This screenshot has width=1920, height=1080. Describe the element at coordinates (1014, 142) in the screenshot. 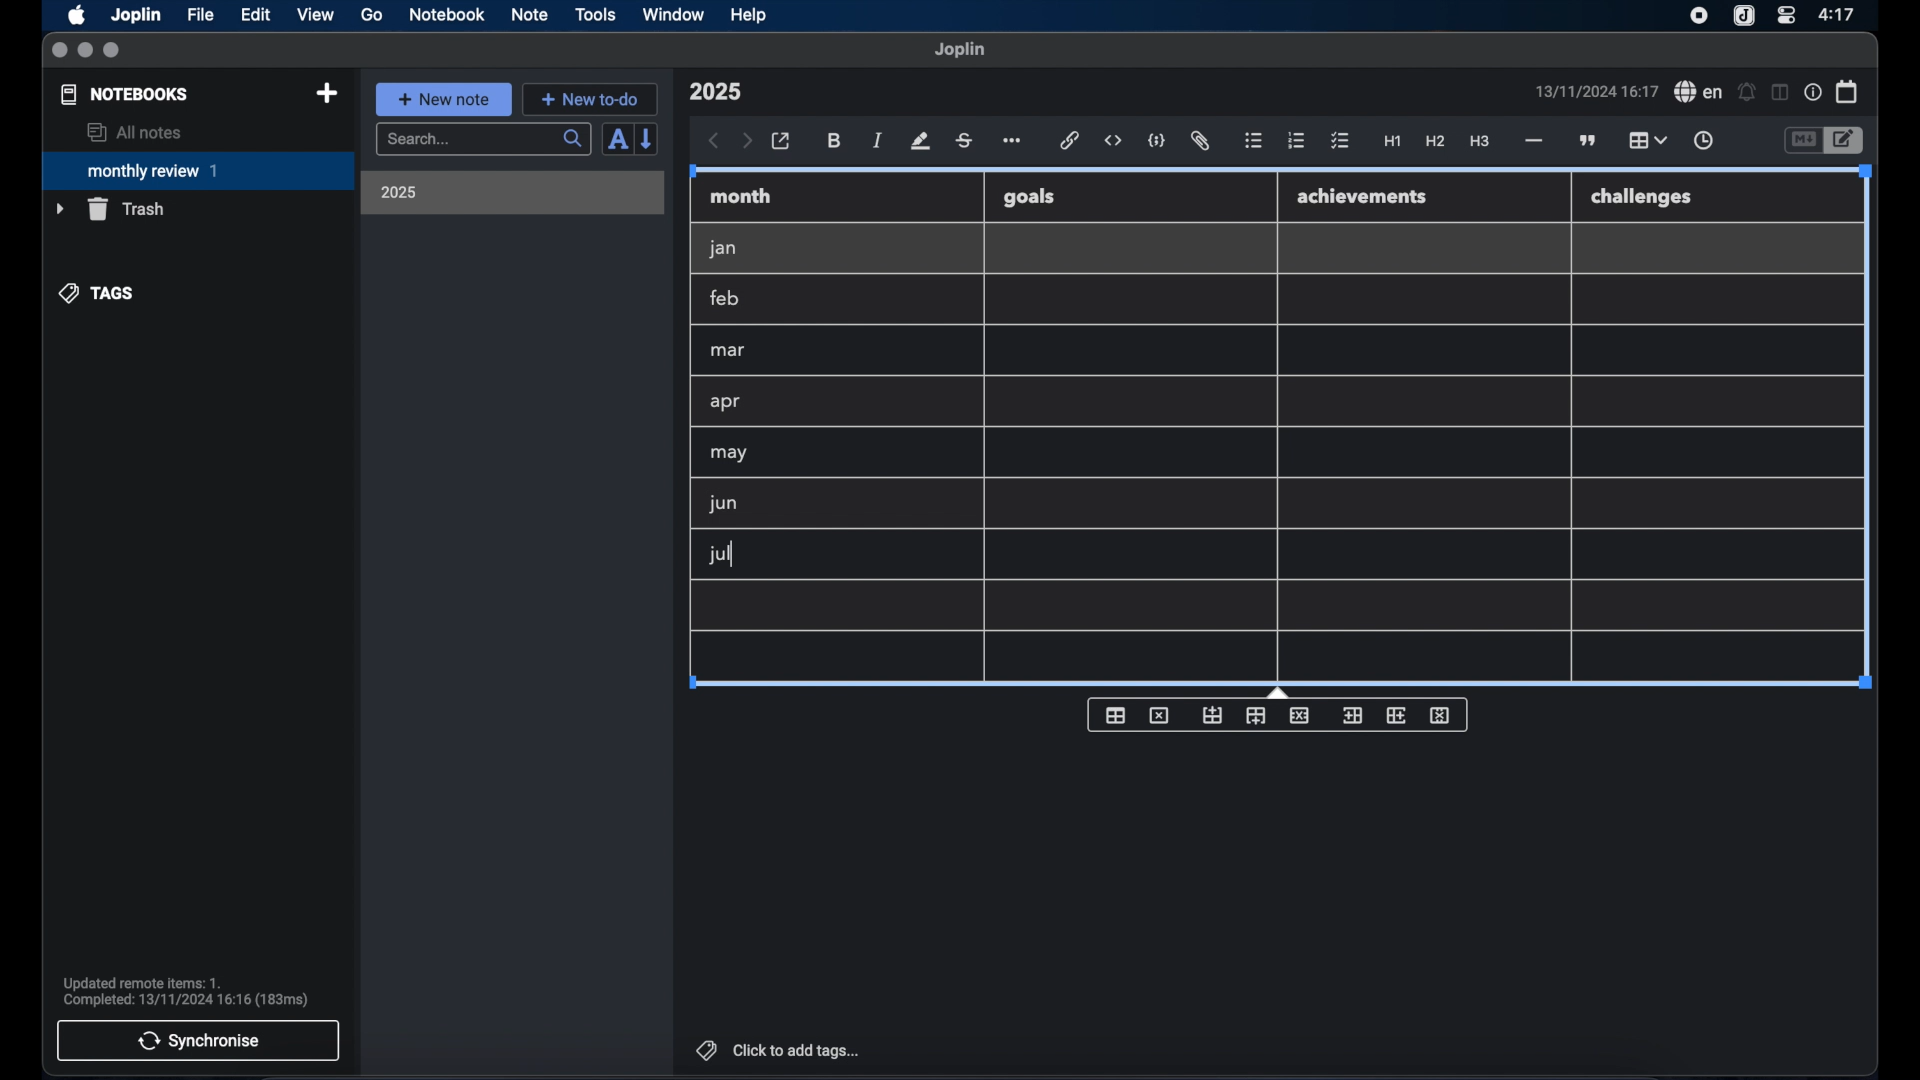

I see `more options` at that location.